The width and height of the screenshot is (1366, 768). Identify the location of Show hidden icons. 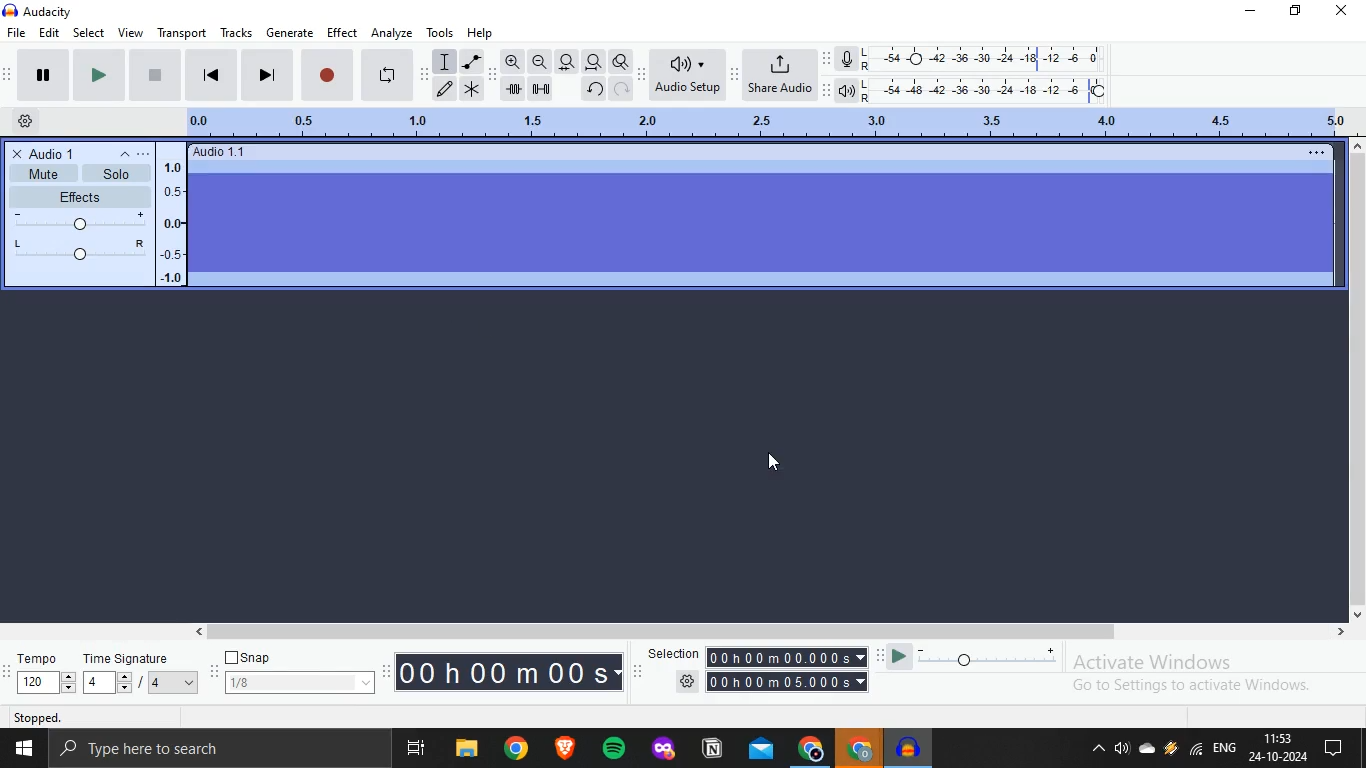
(1099, 752).